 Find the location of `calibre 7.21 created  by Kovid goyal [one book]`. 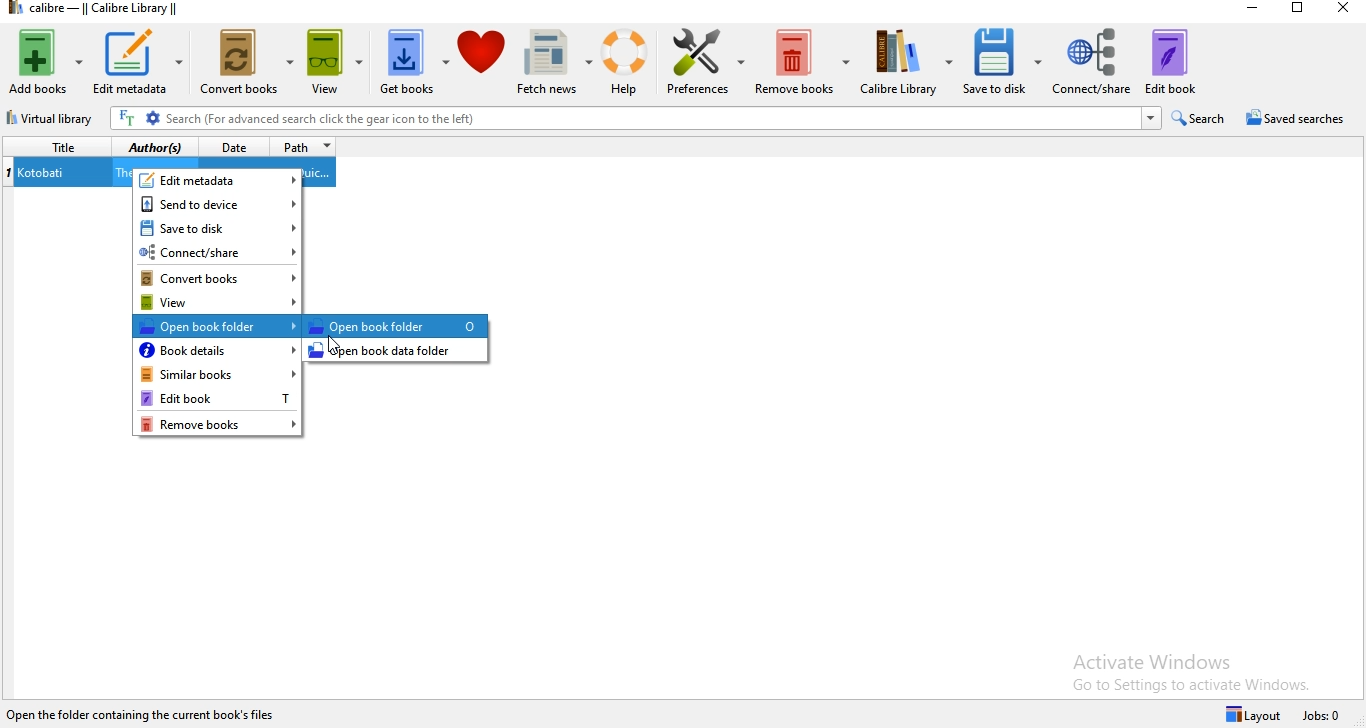

calibre 7.21 created  by Kovid goyal [one book] is located at coordinates (145, 712).